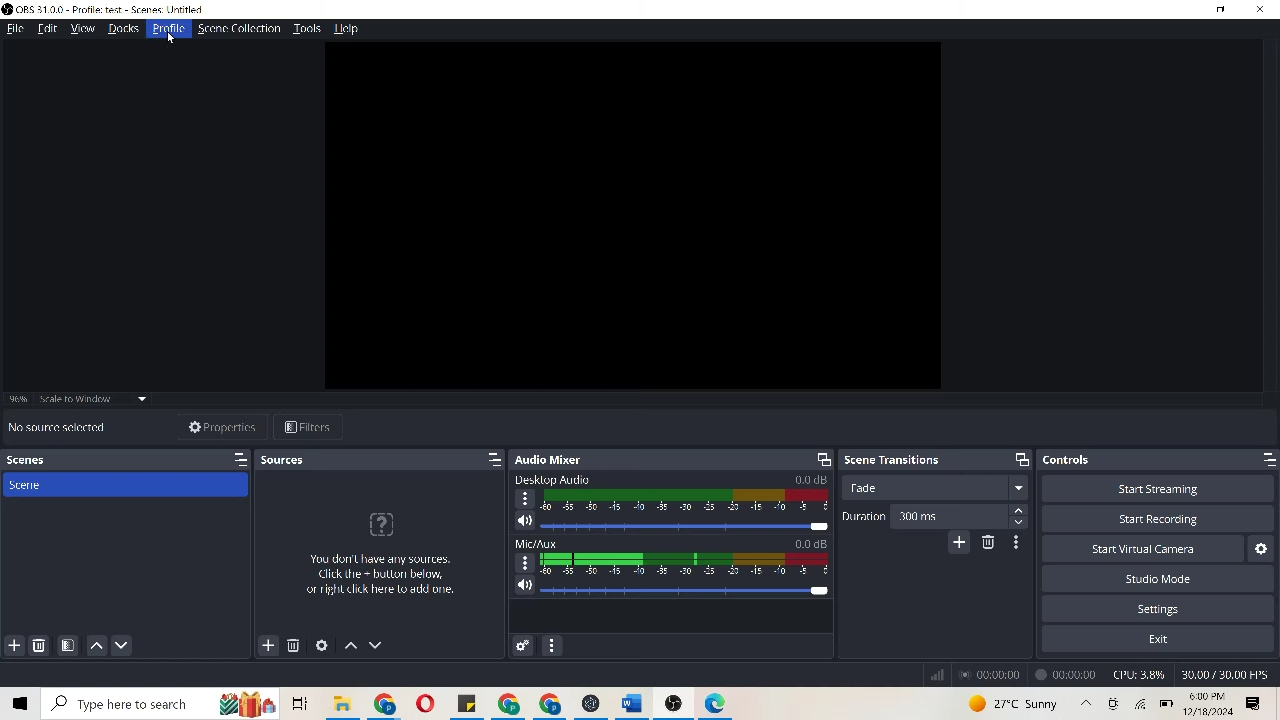 This screenshot has width=1280, height=720. I want to click on CPU 3.8%, so click(1142, 675).